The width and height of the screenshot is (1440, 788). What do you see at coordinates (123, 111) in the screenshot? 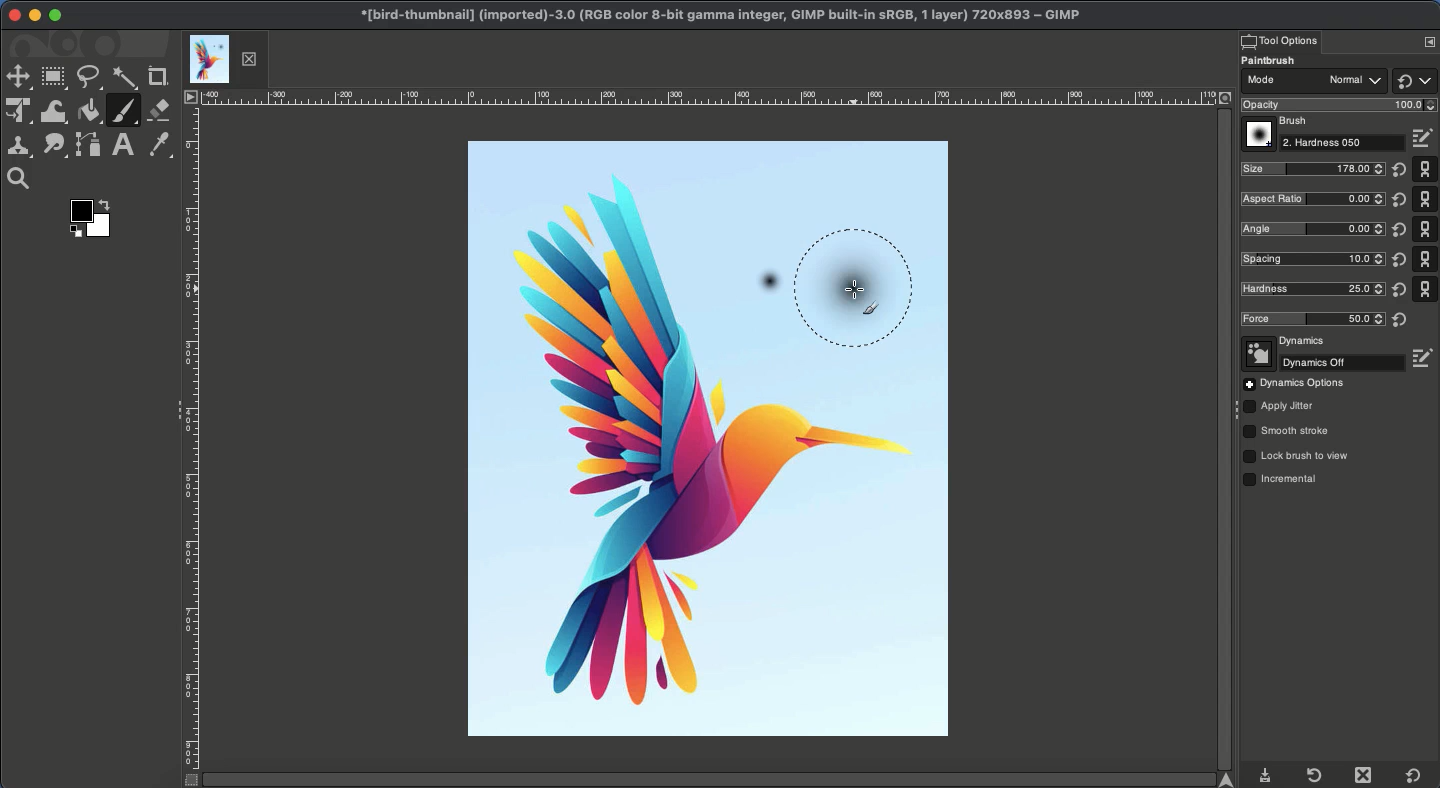
I see `Paintbrush` at bounding box center [123, 111].